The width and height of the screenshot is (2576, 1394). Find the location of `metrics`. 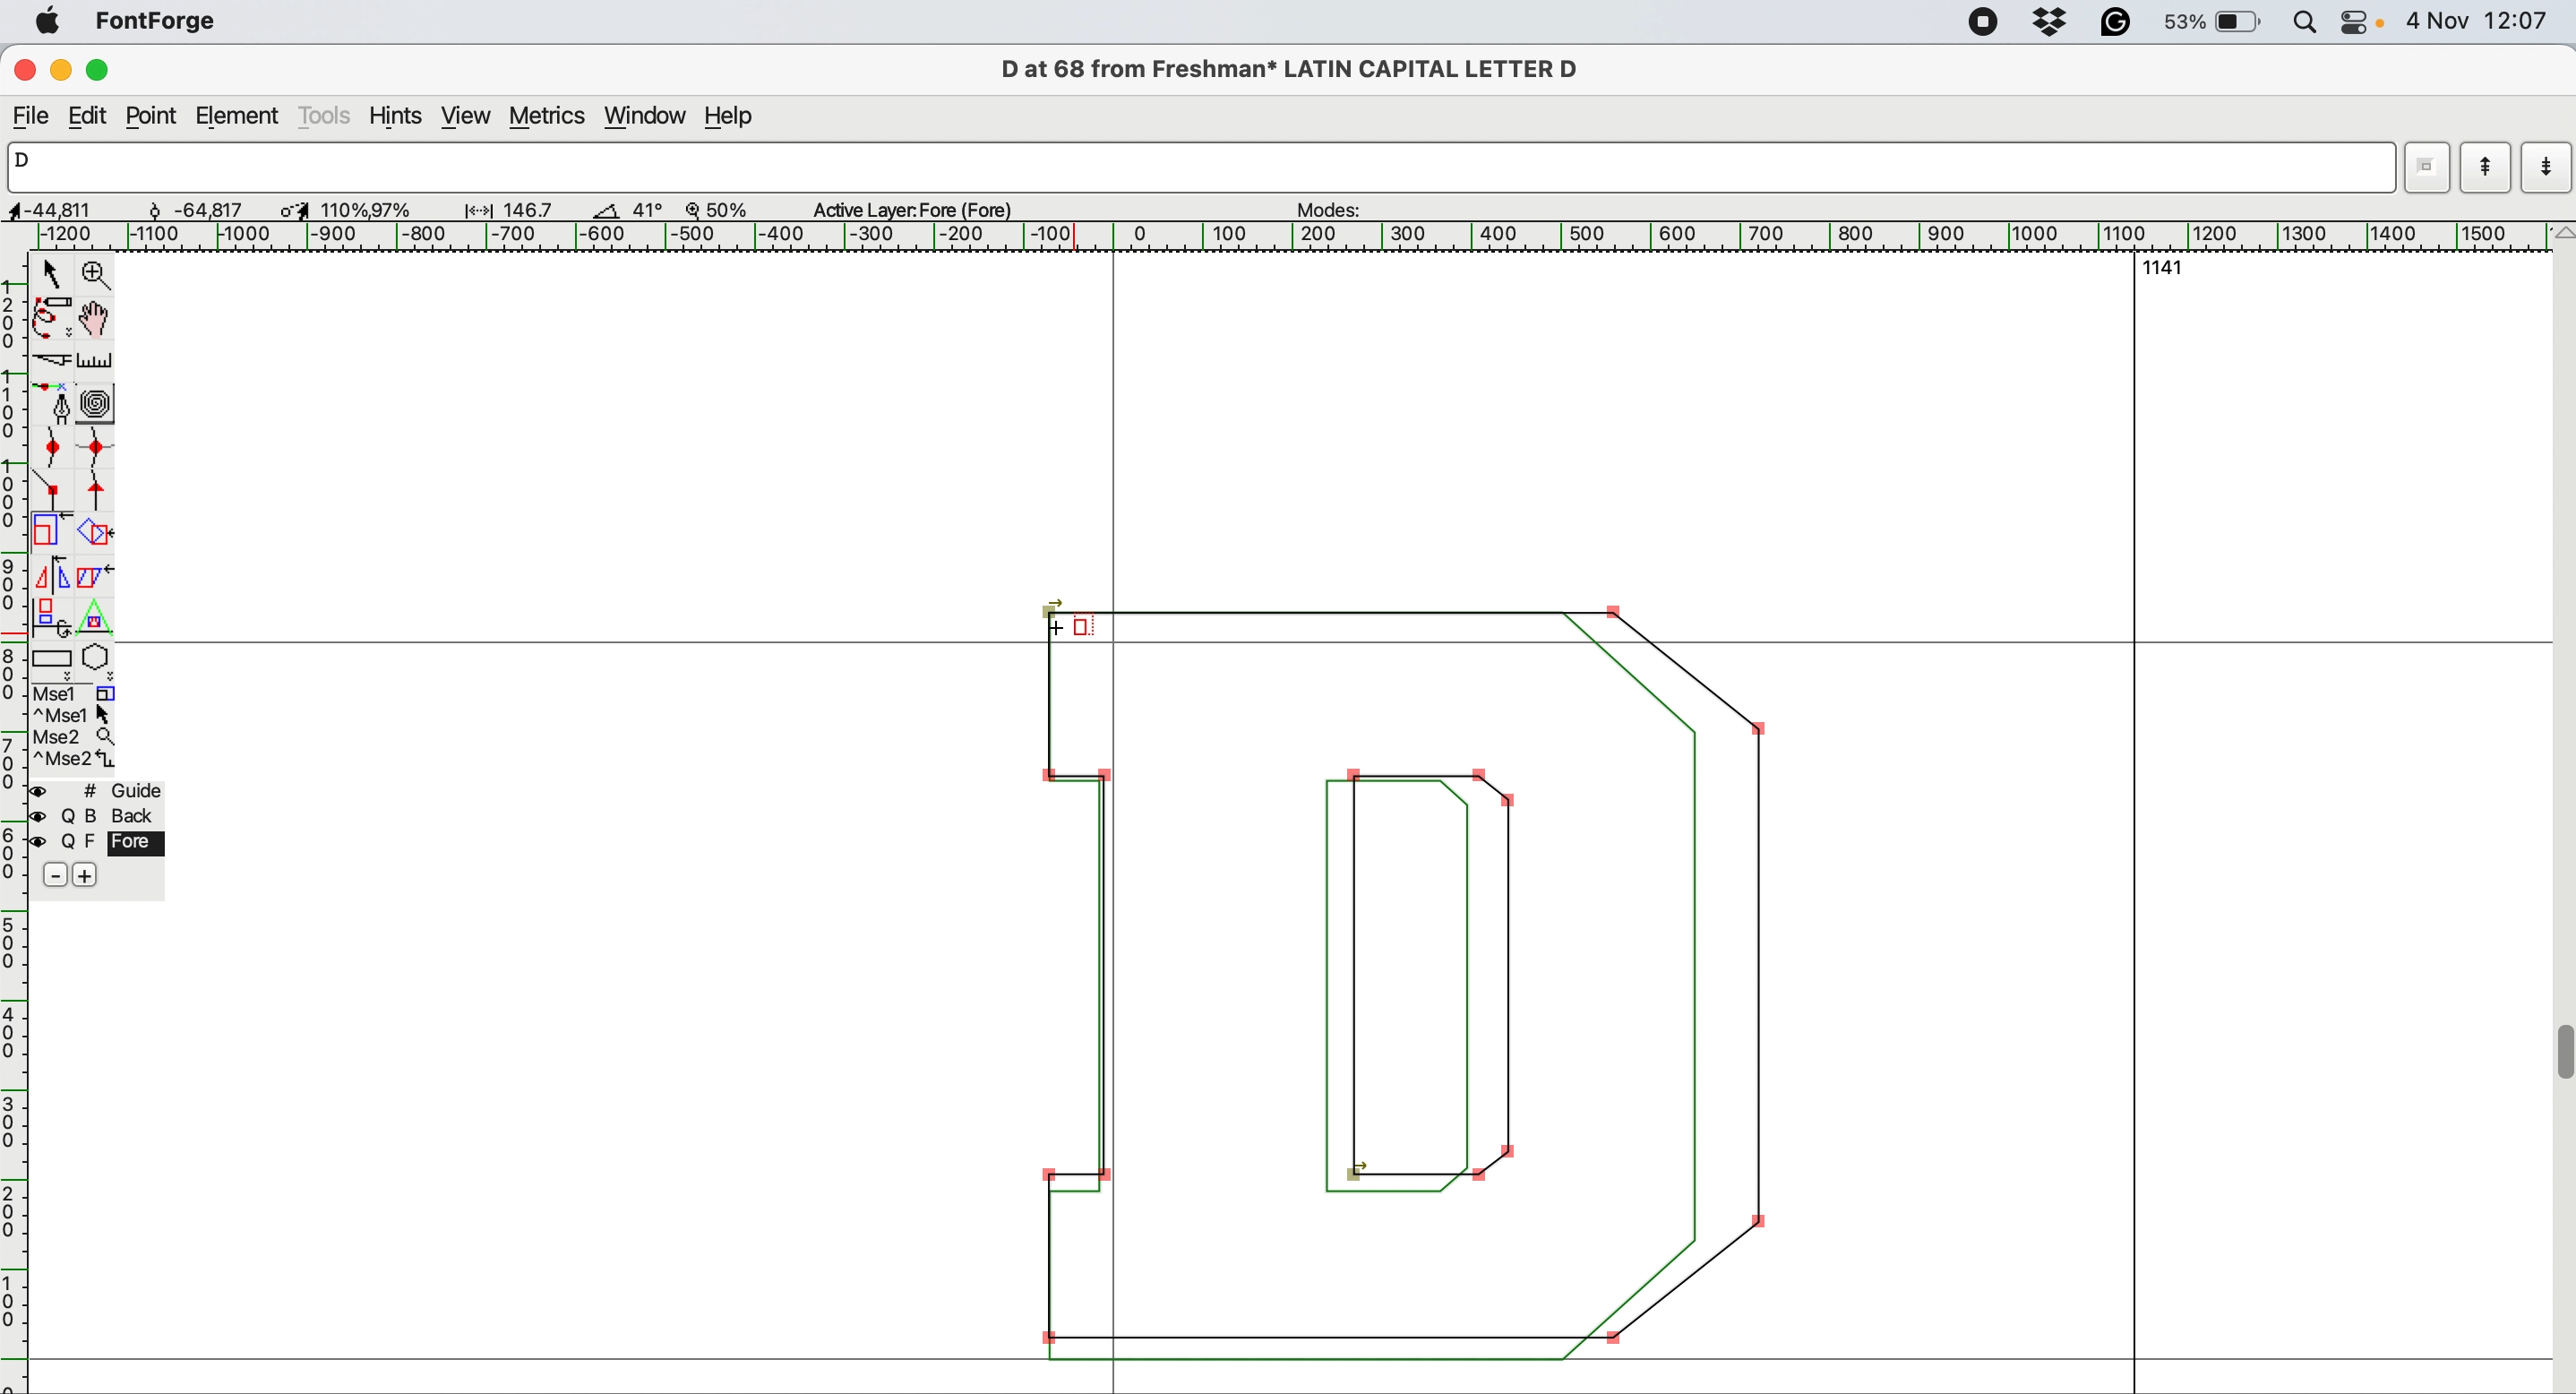

metrics is located at coordinates (550, 118).